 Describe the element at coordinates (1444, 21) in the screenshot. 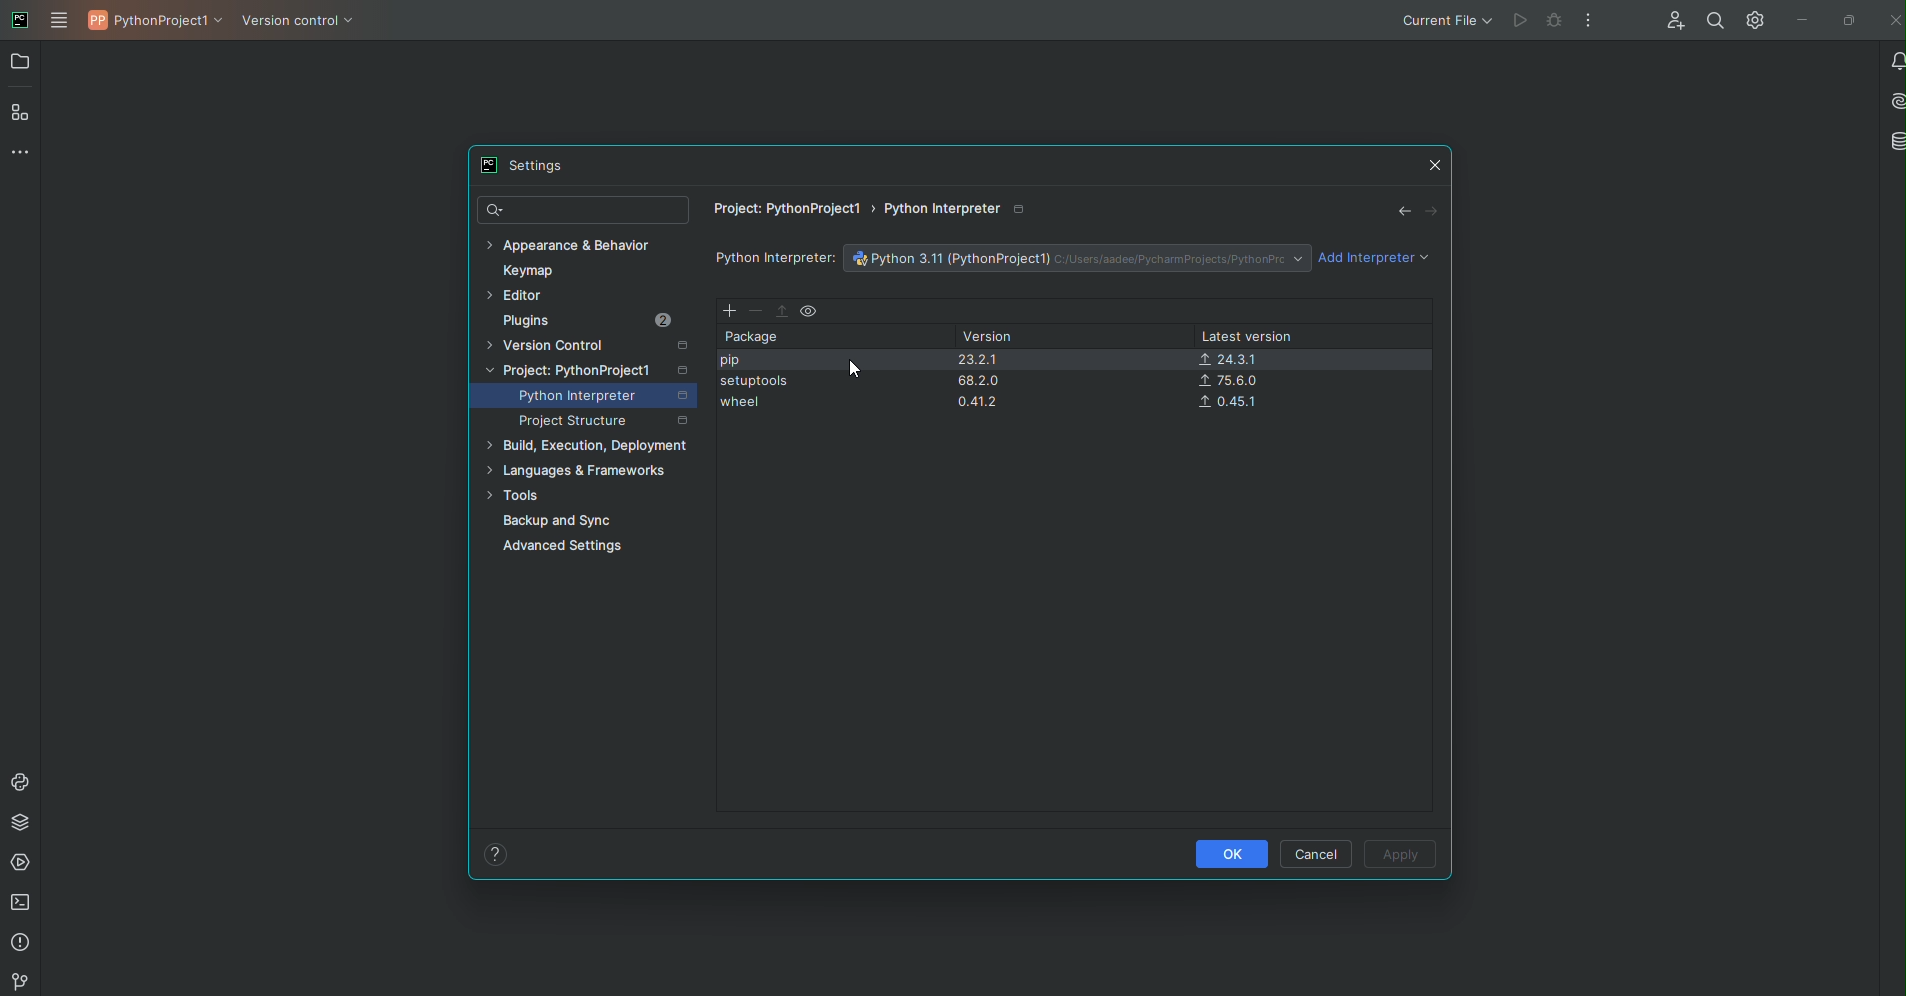

I see `Current file` at that location.